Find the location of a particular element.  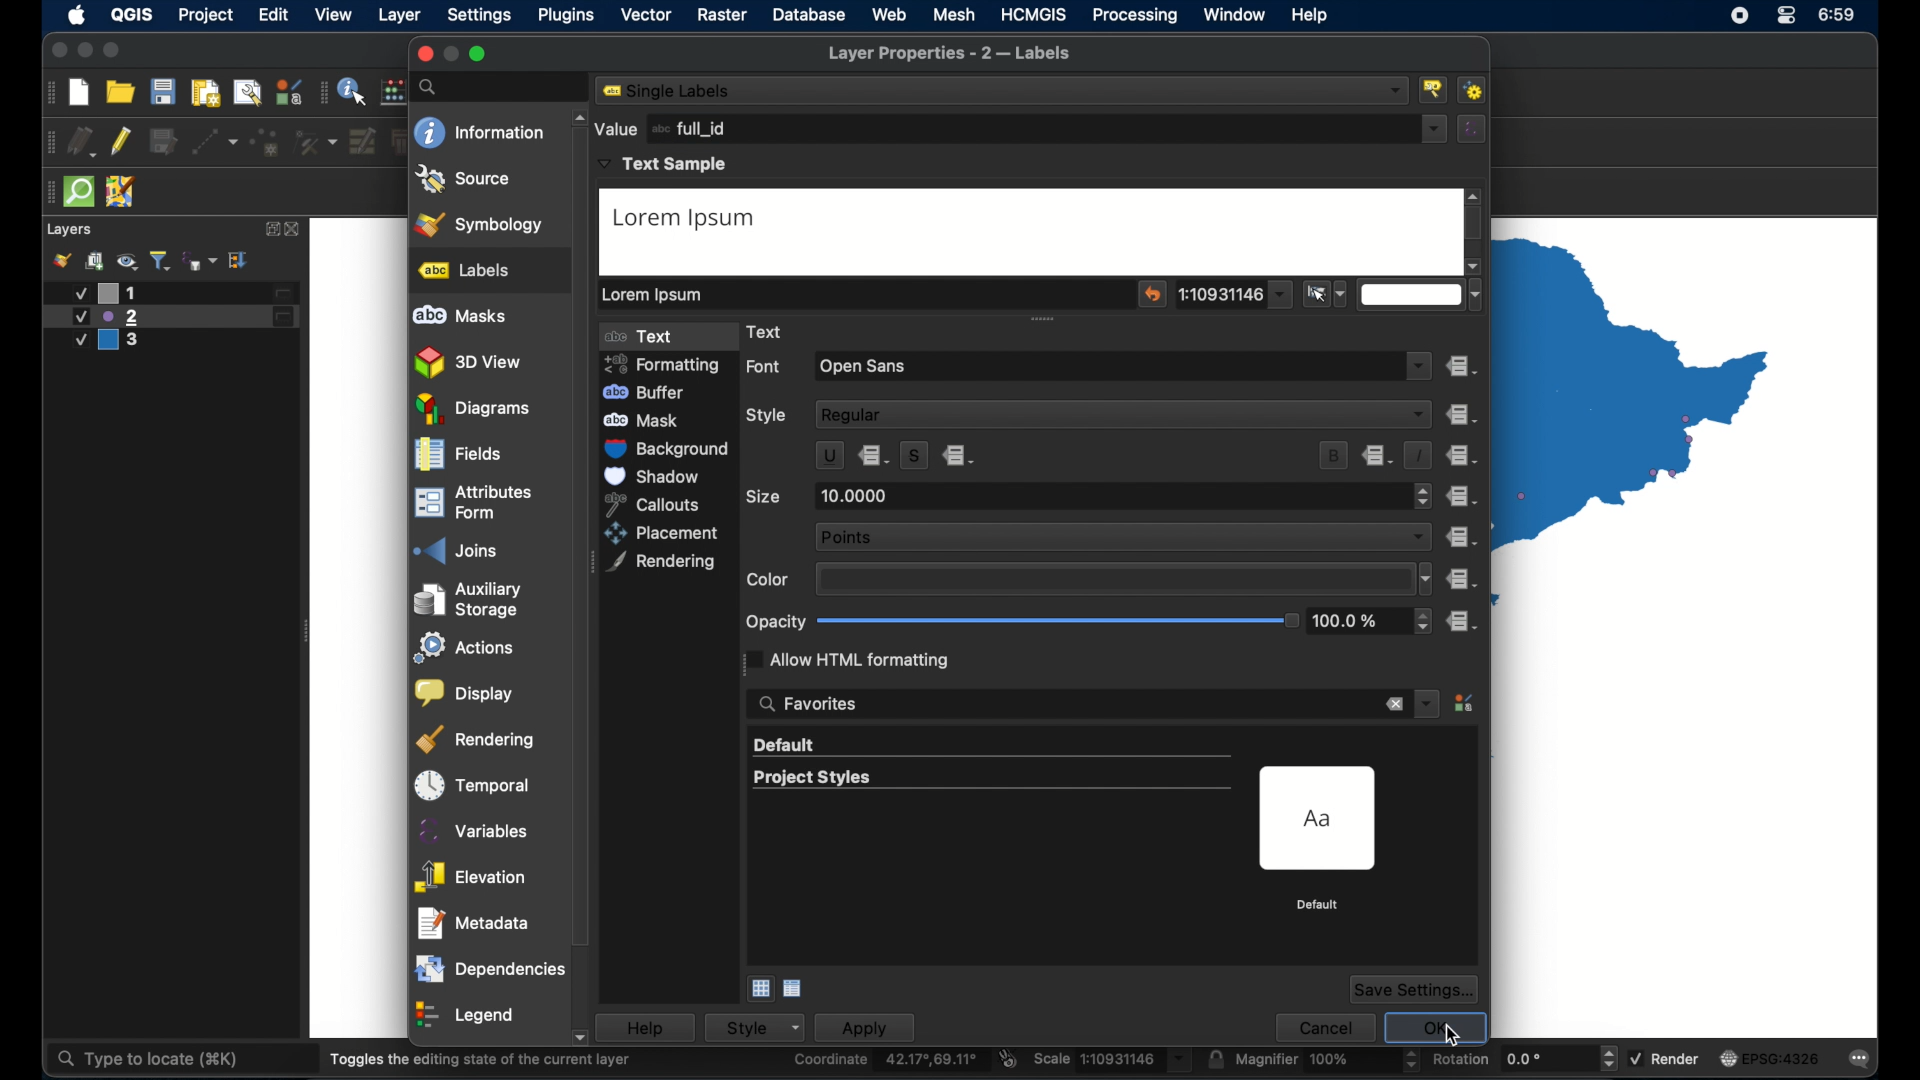

cancel is located at coordinates (1323, 1025).